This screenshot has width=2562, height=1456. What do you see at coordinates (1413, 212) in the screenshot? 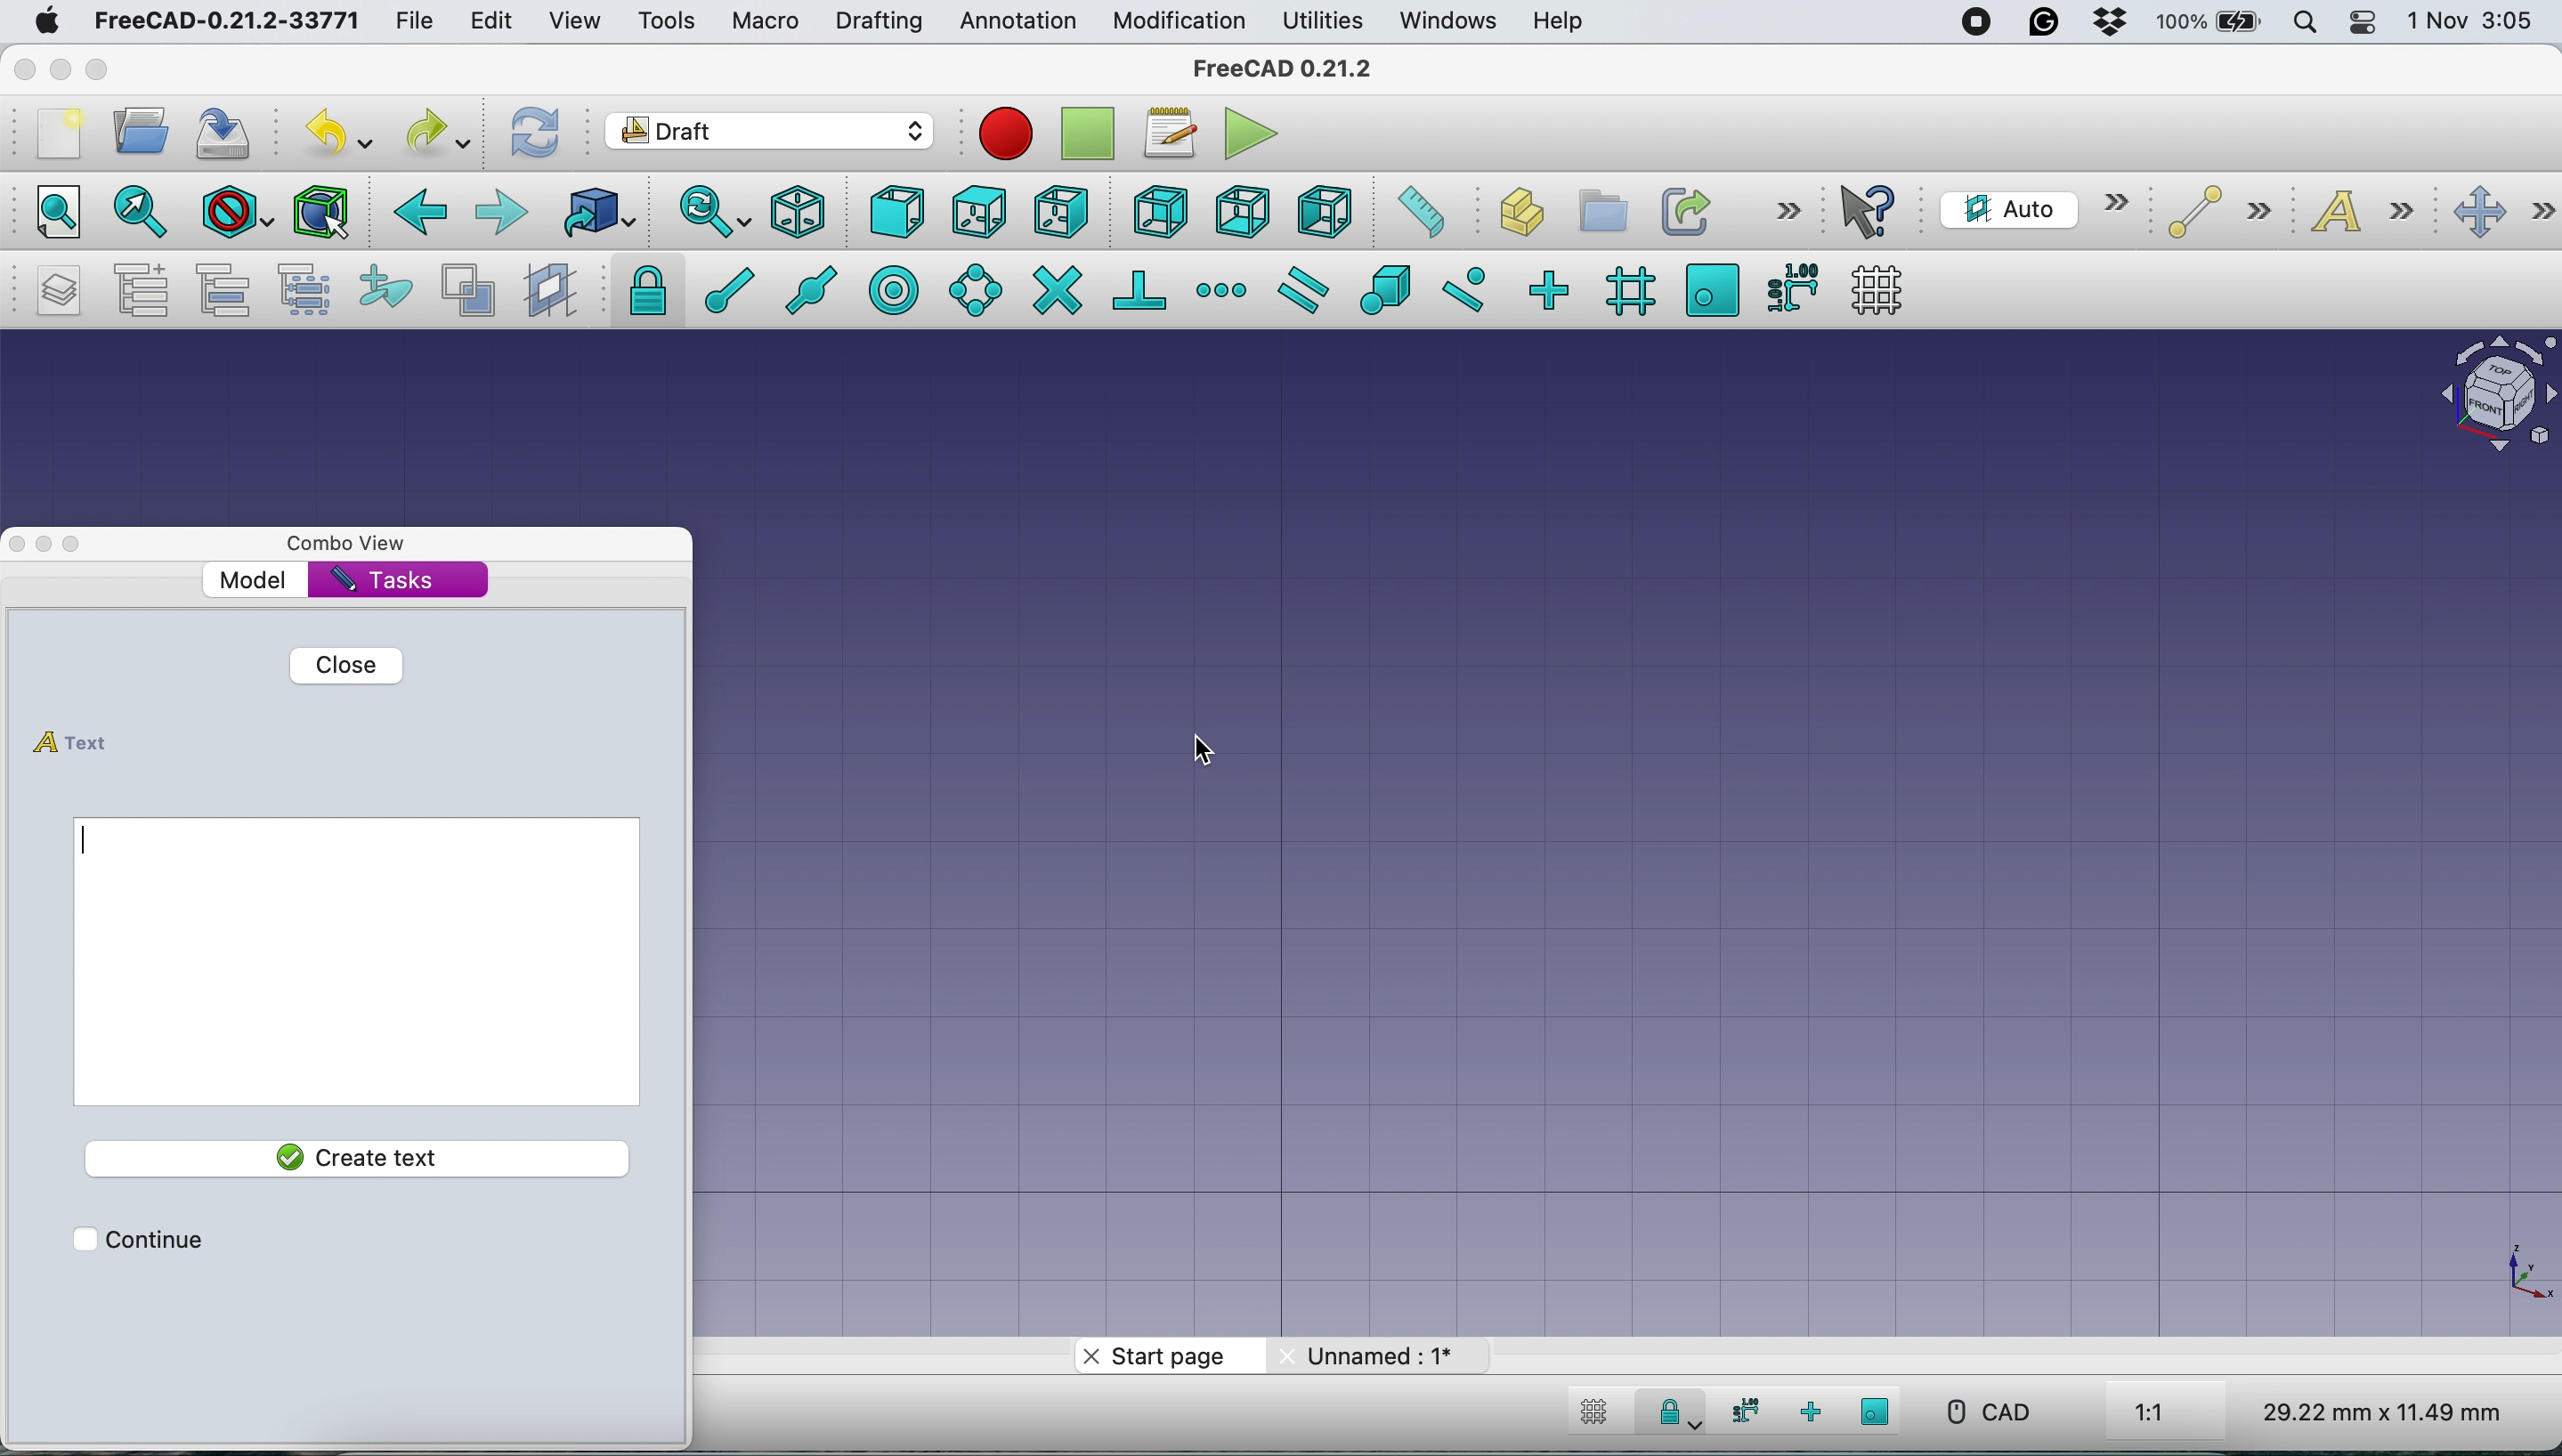
I see `measure distance` at bounding box center [1413, 212].